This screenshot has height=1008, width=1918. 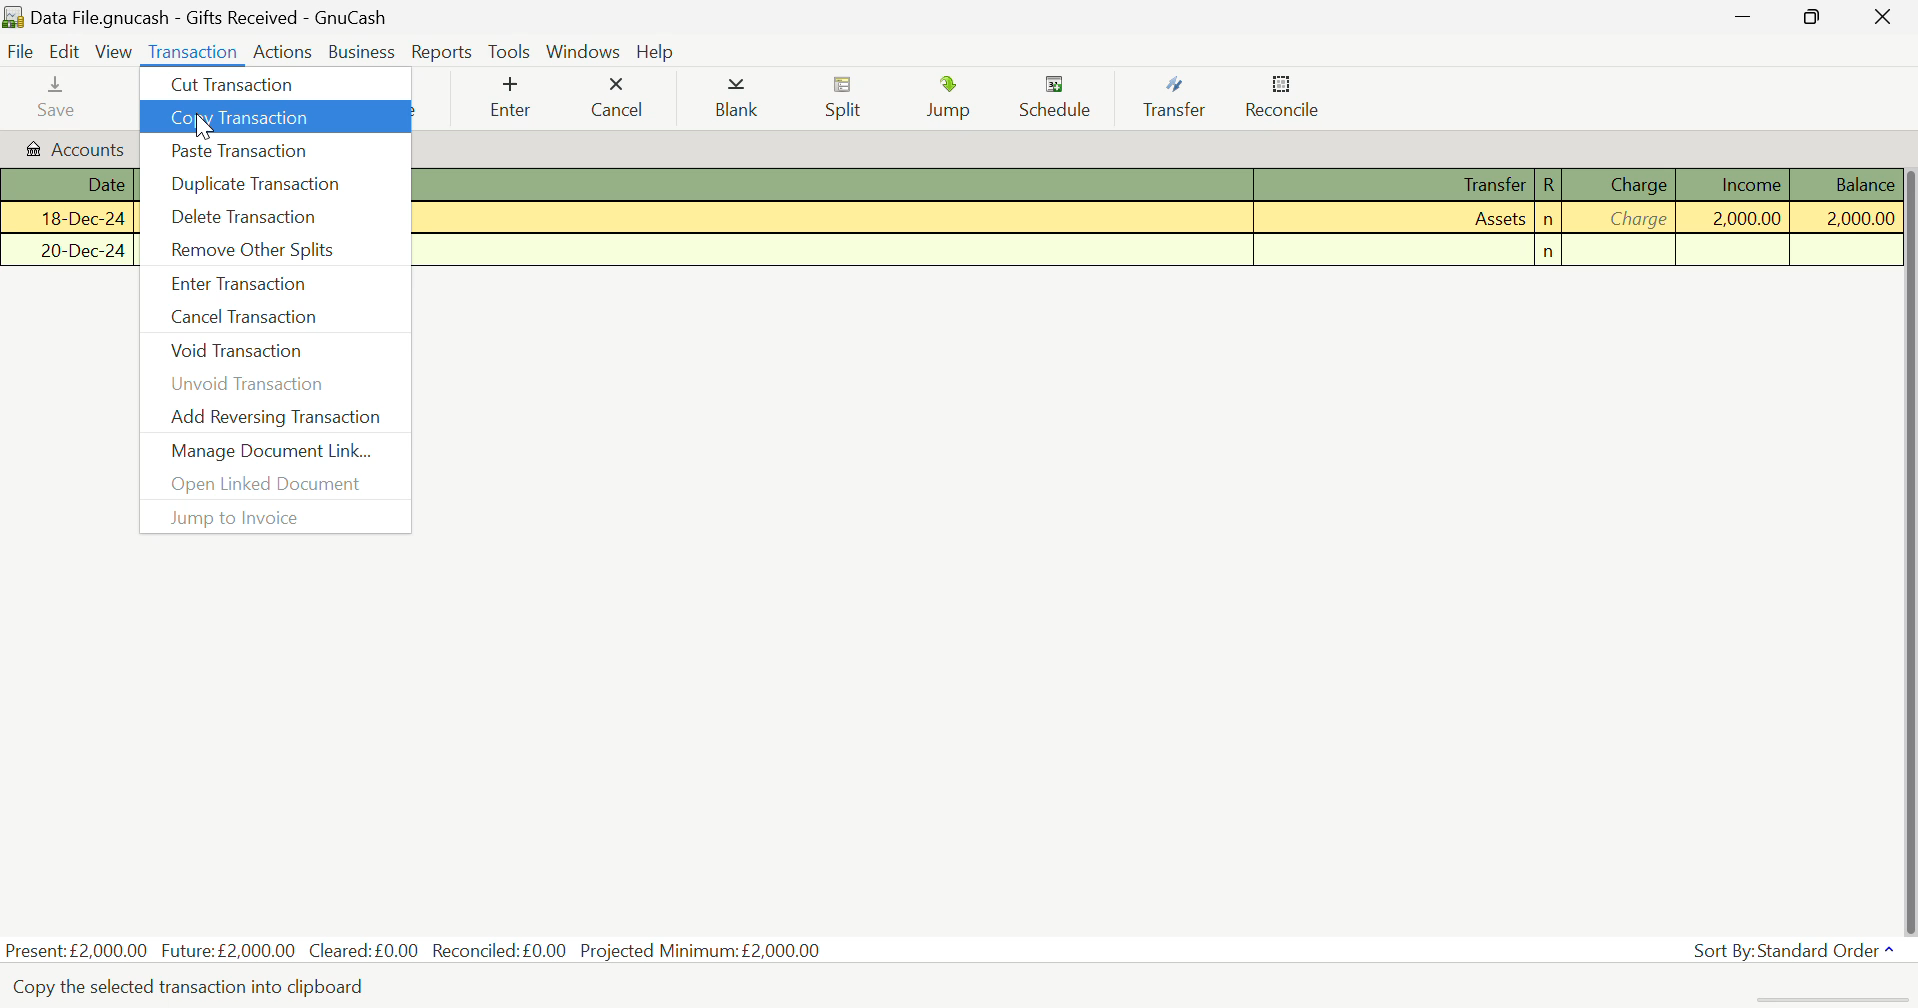 What do you see at coordinates (1622, 251) in the screenshot?
I see `Charge` at bounding box center [1622, 251].